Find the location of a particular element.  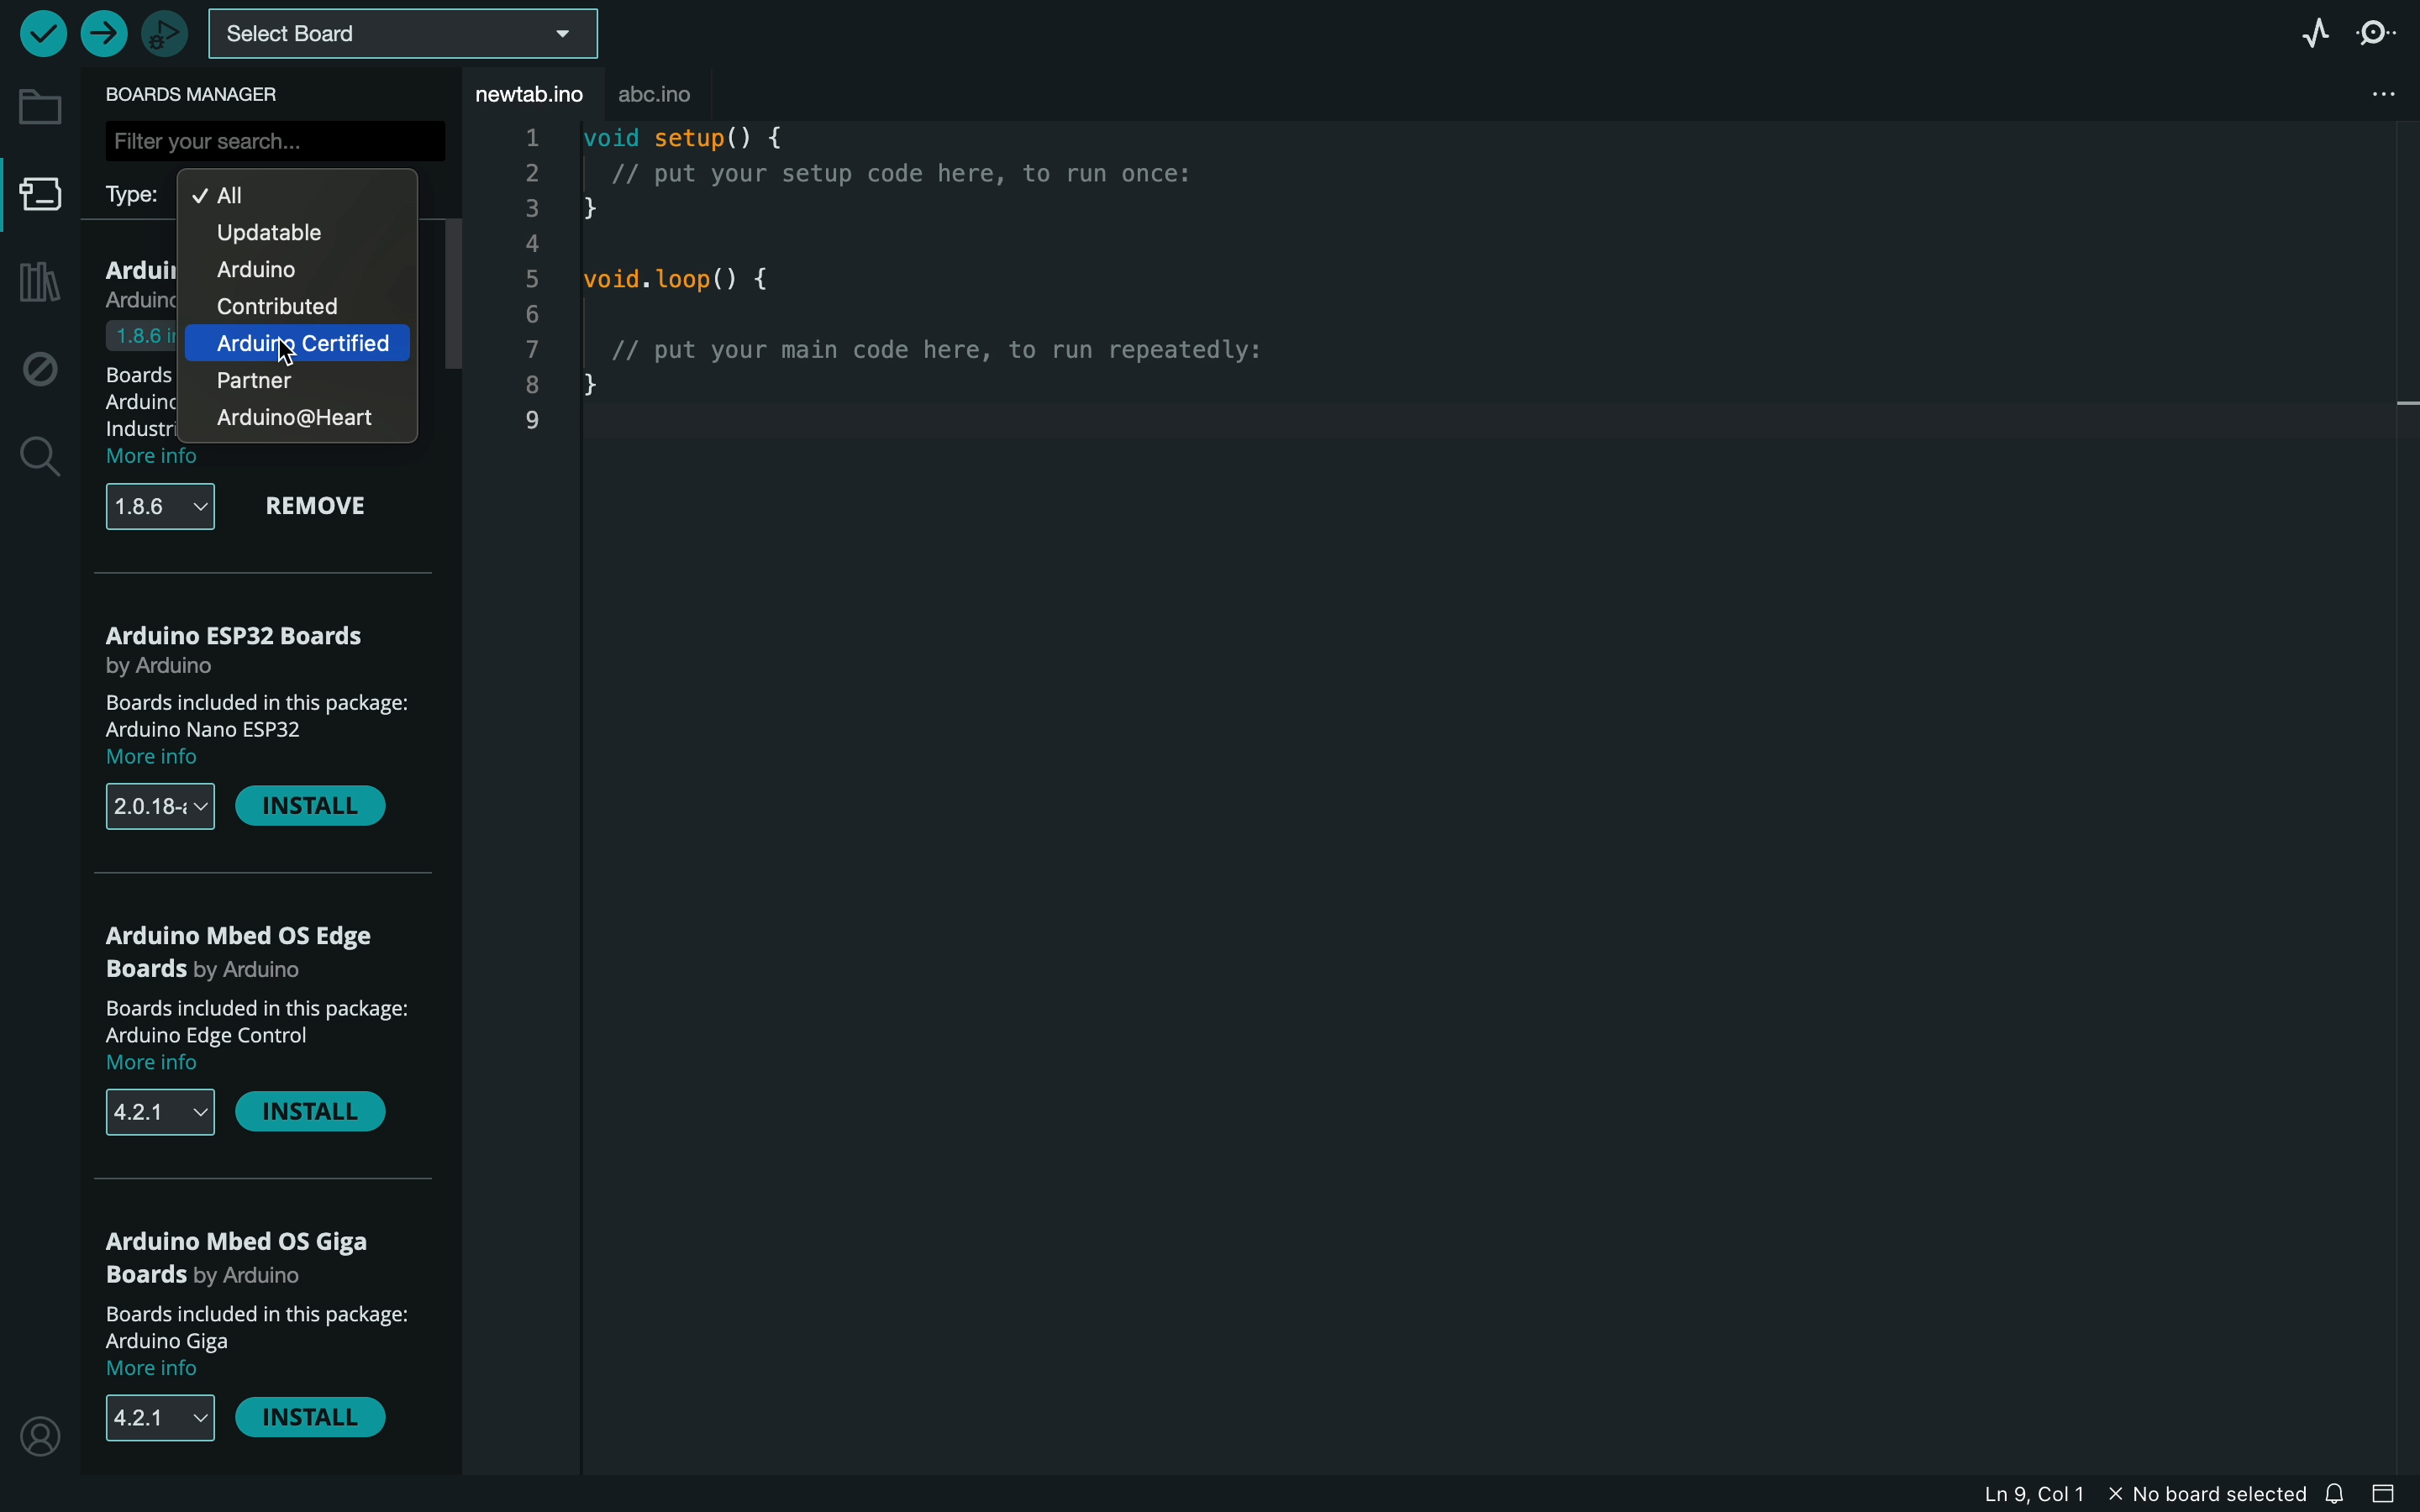

install is located at coordinates (315, 1116).